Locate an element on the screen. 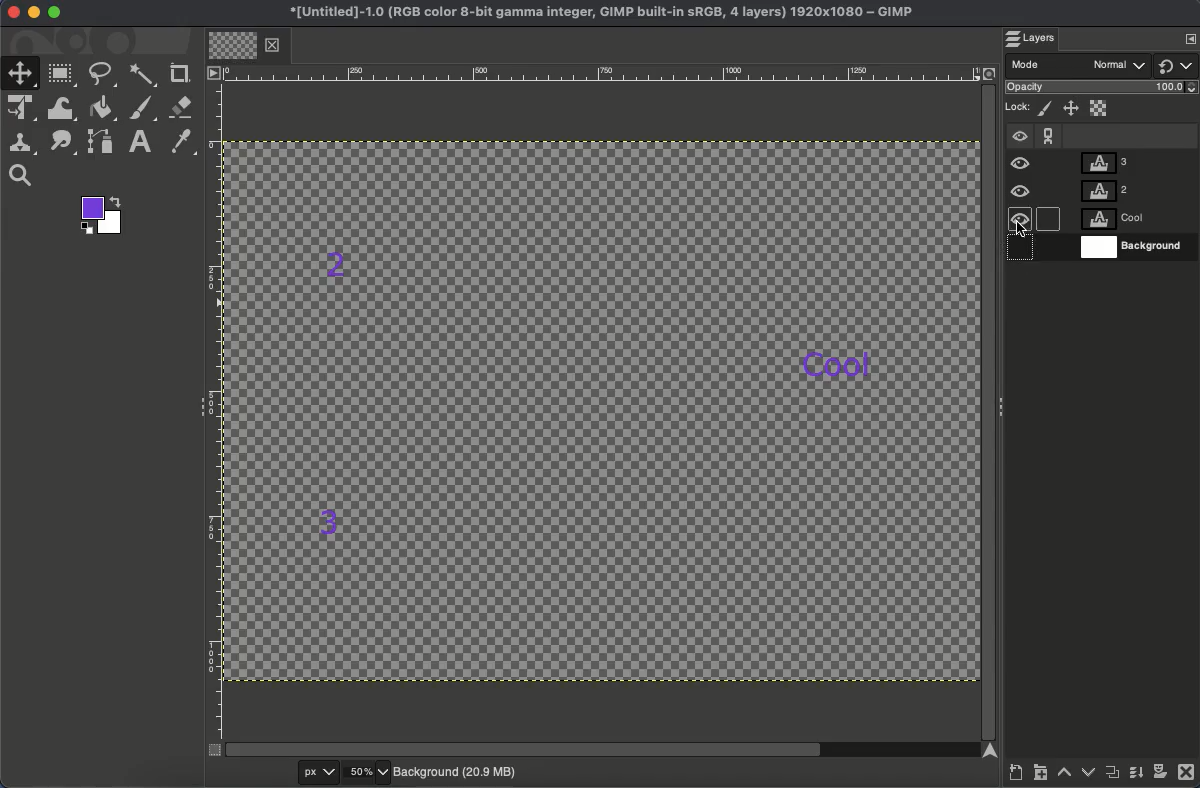 This screenshot has height=788, width=1200. Eraser is located at coordinates (182, 107).